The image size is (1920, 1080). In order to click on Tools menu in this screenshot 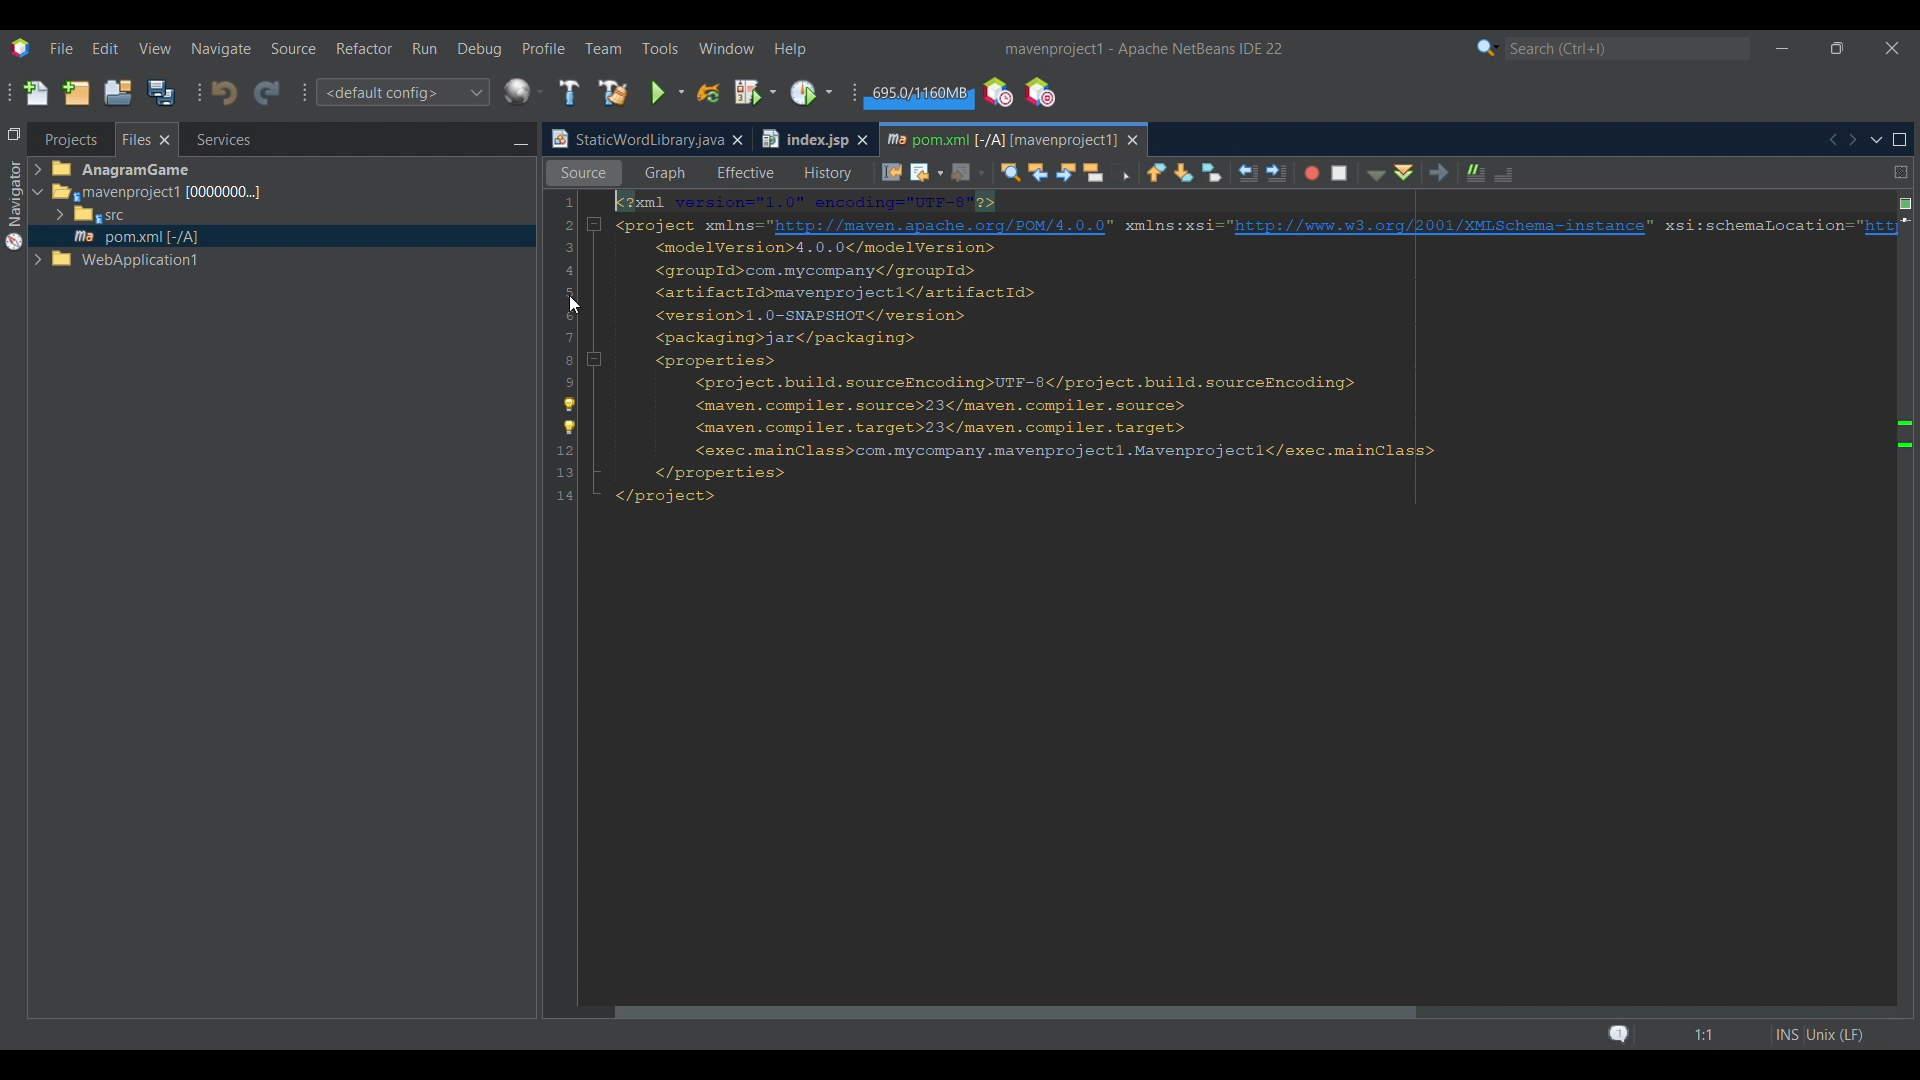, I will do `click(660, 48)`.